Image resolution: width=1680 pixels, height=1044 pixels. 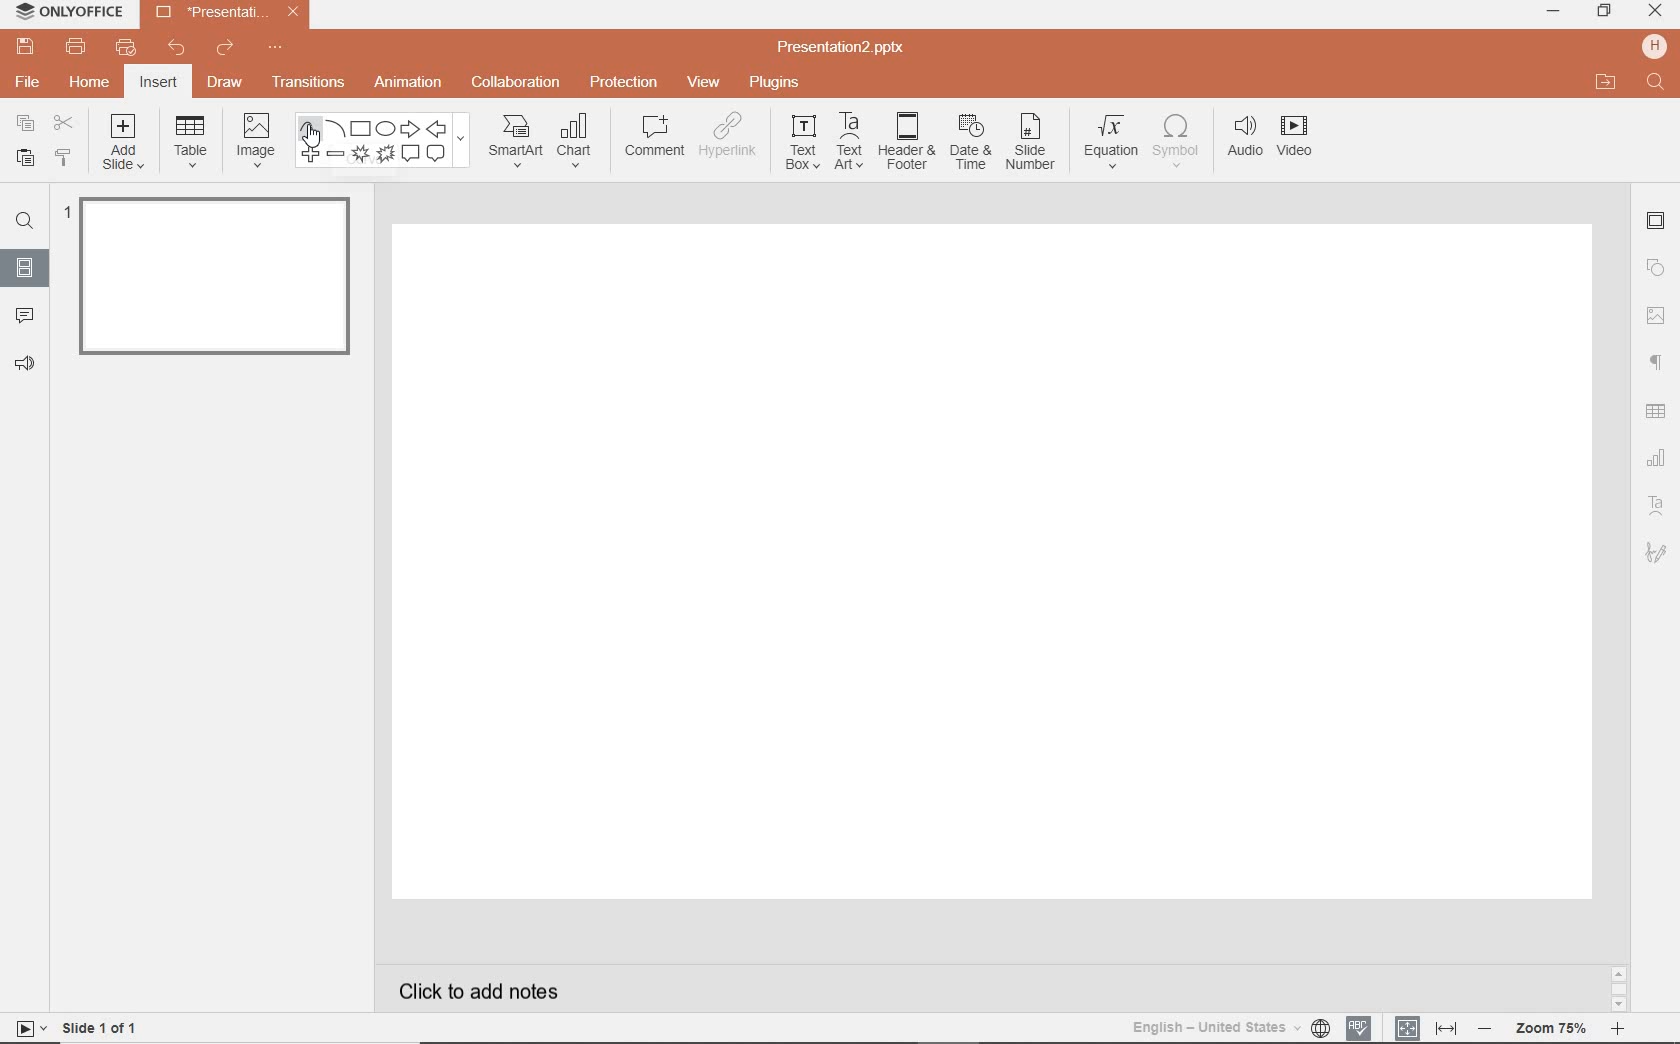 What do you see at coordinates (63, 123) in the screenshot?
I see `CUT` at bounding box center [63, 123].